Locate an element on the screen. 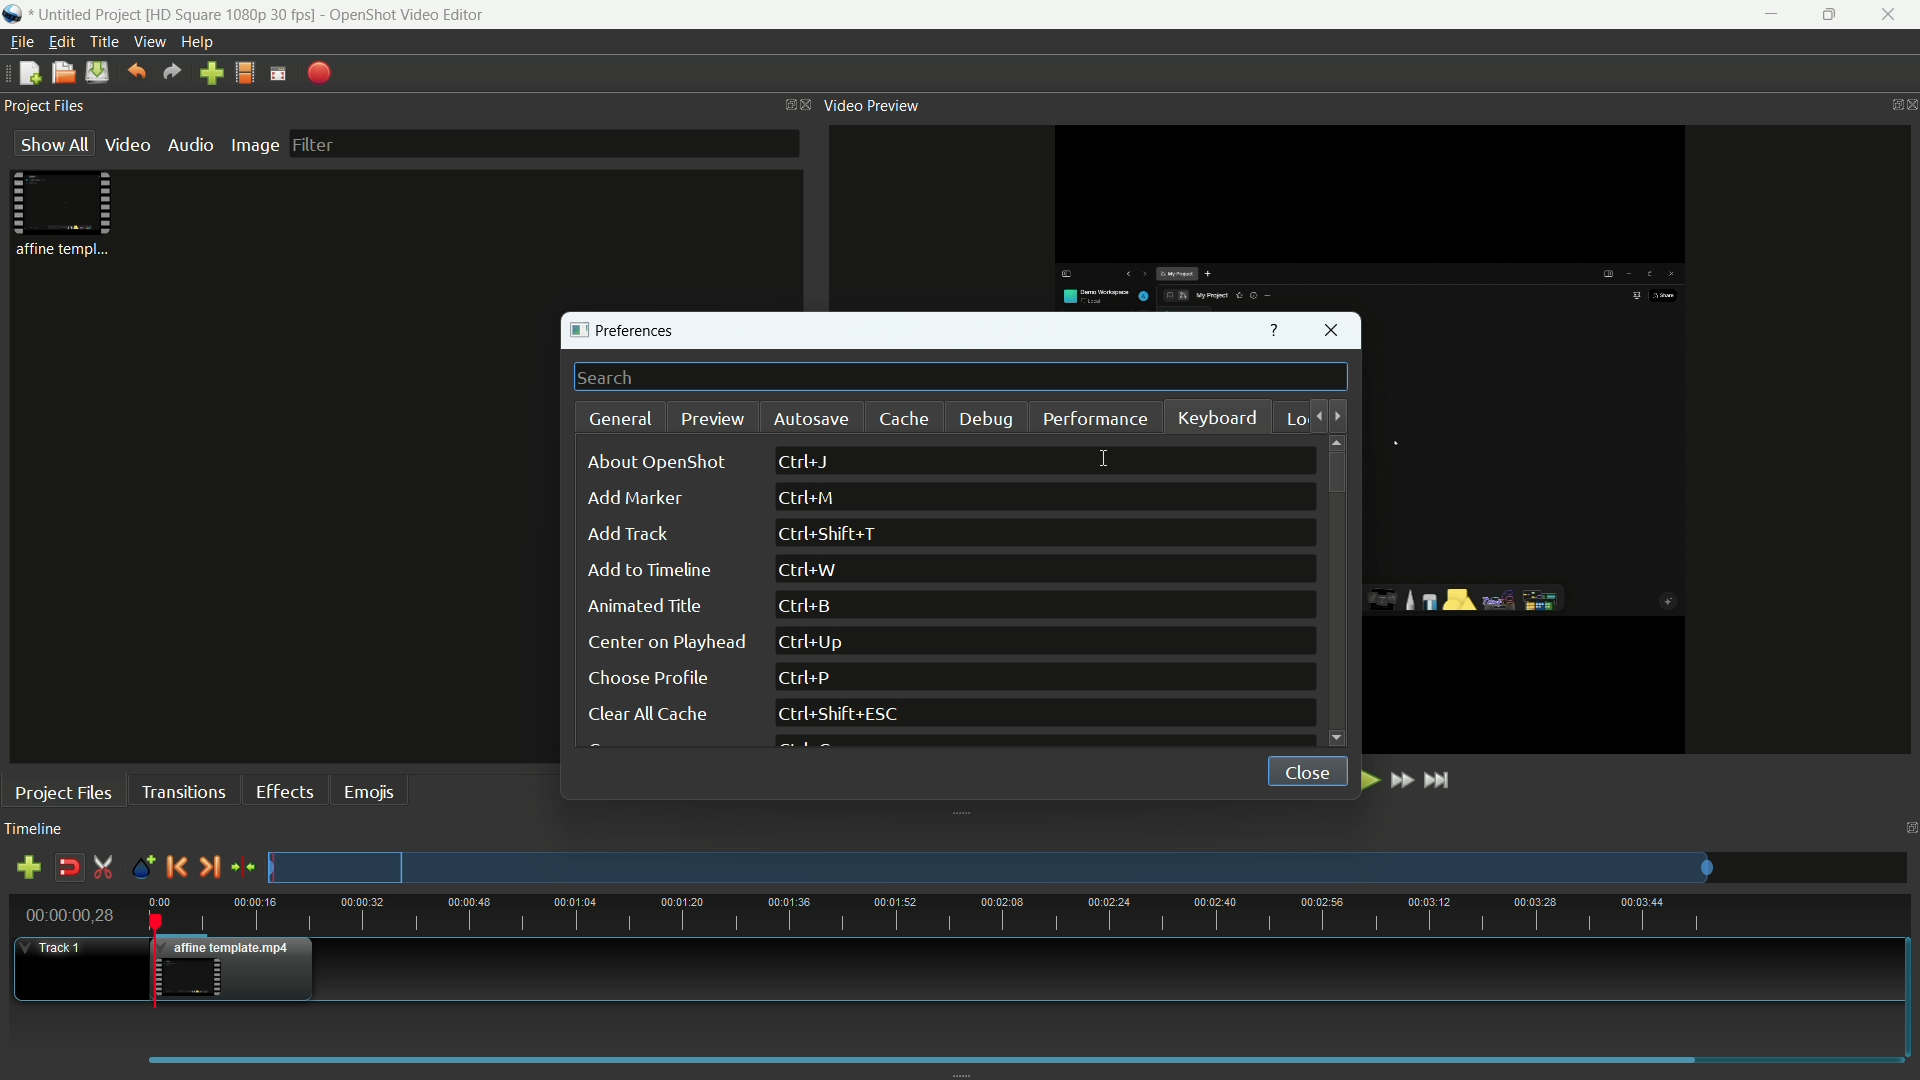  disable snap is located at coordinates (68, 868).